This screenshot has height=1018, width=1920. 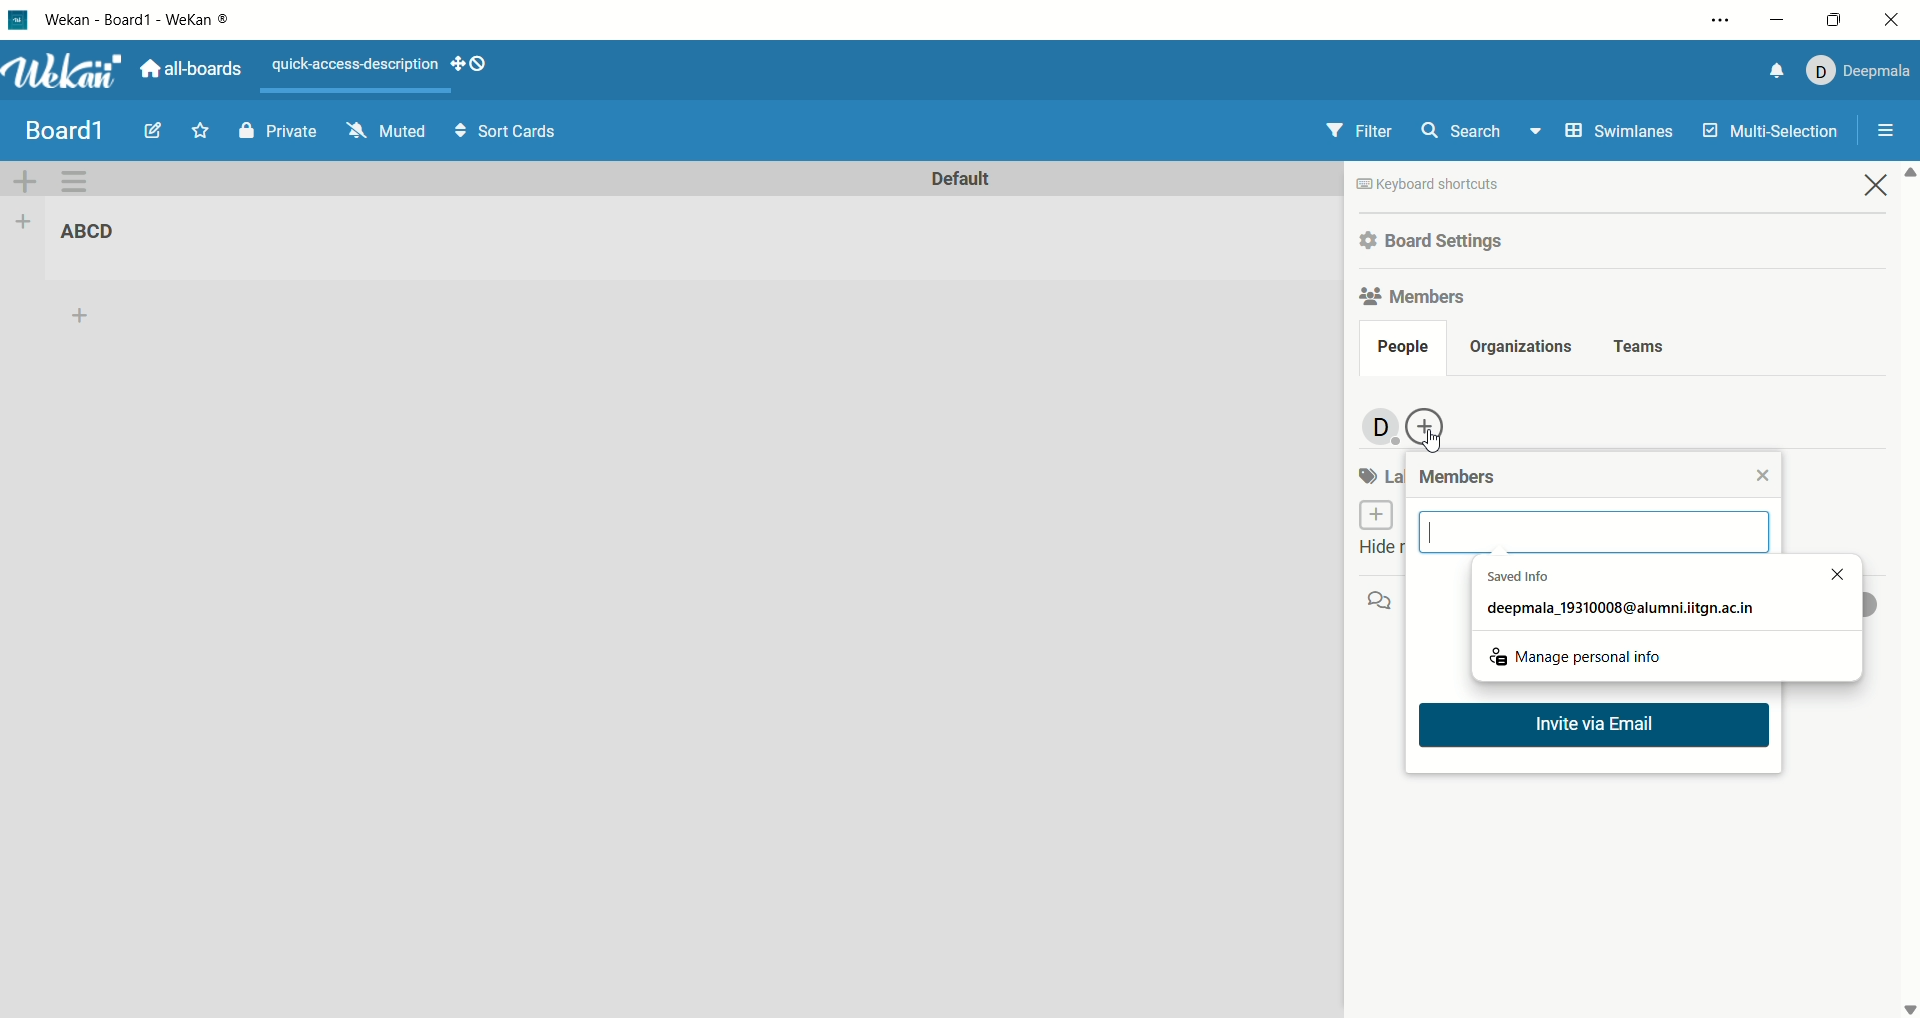 What do you see at coordinates (64, 130) in the screenshot?
I see `title` at bounding box center [64, 130].